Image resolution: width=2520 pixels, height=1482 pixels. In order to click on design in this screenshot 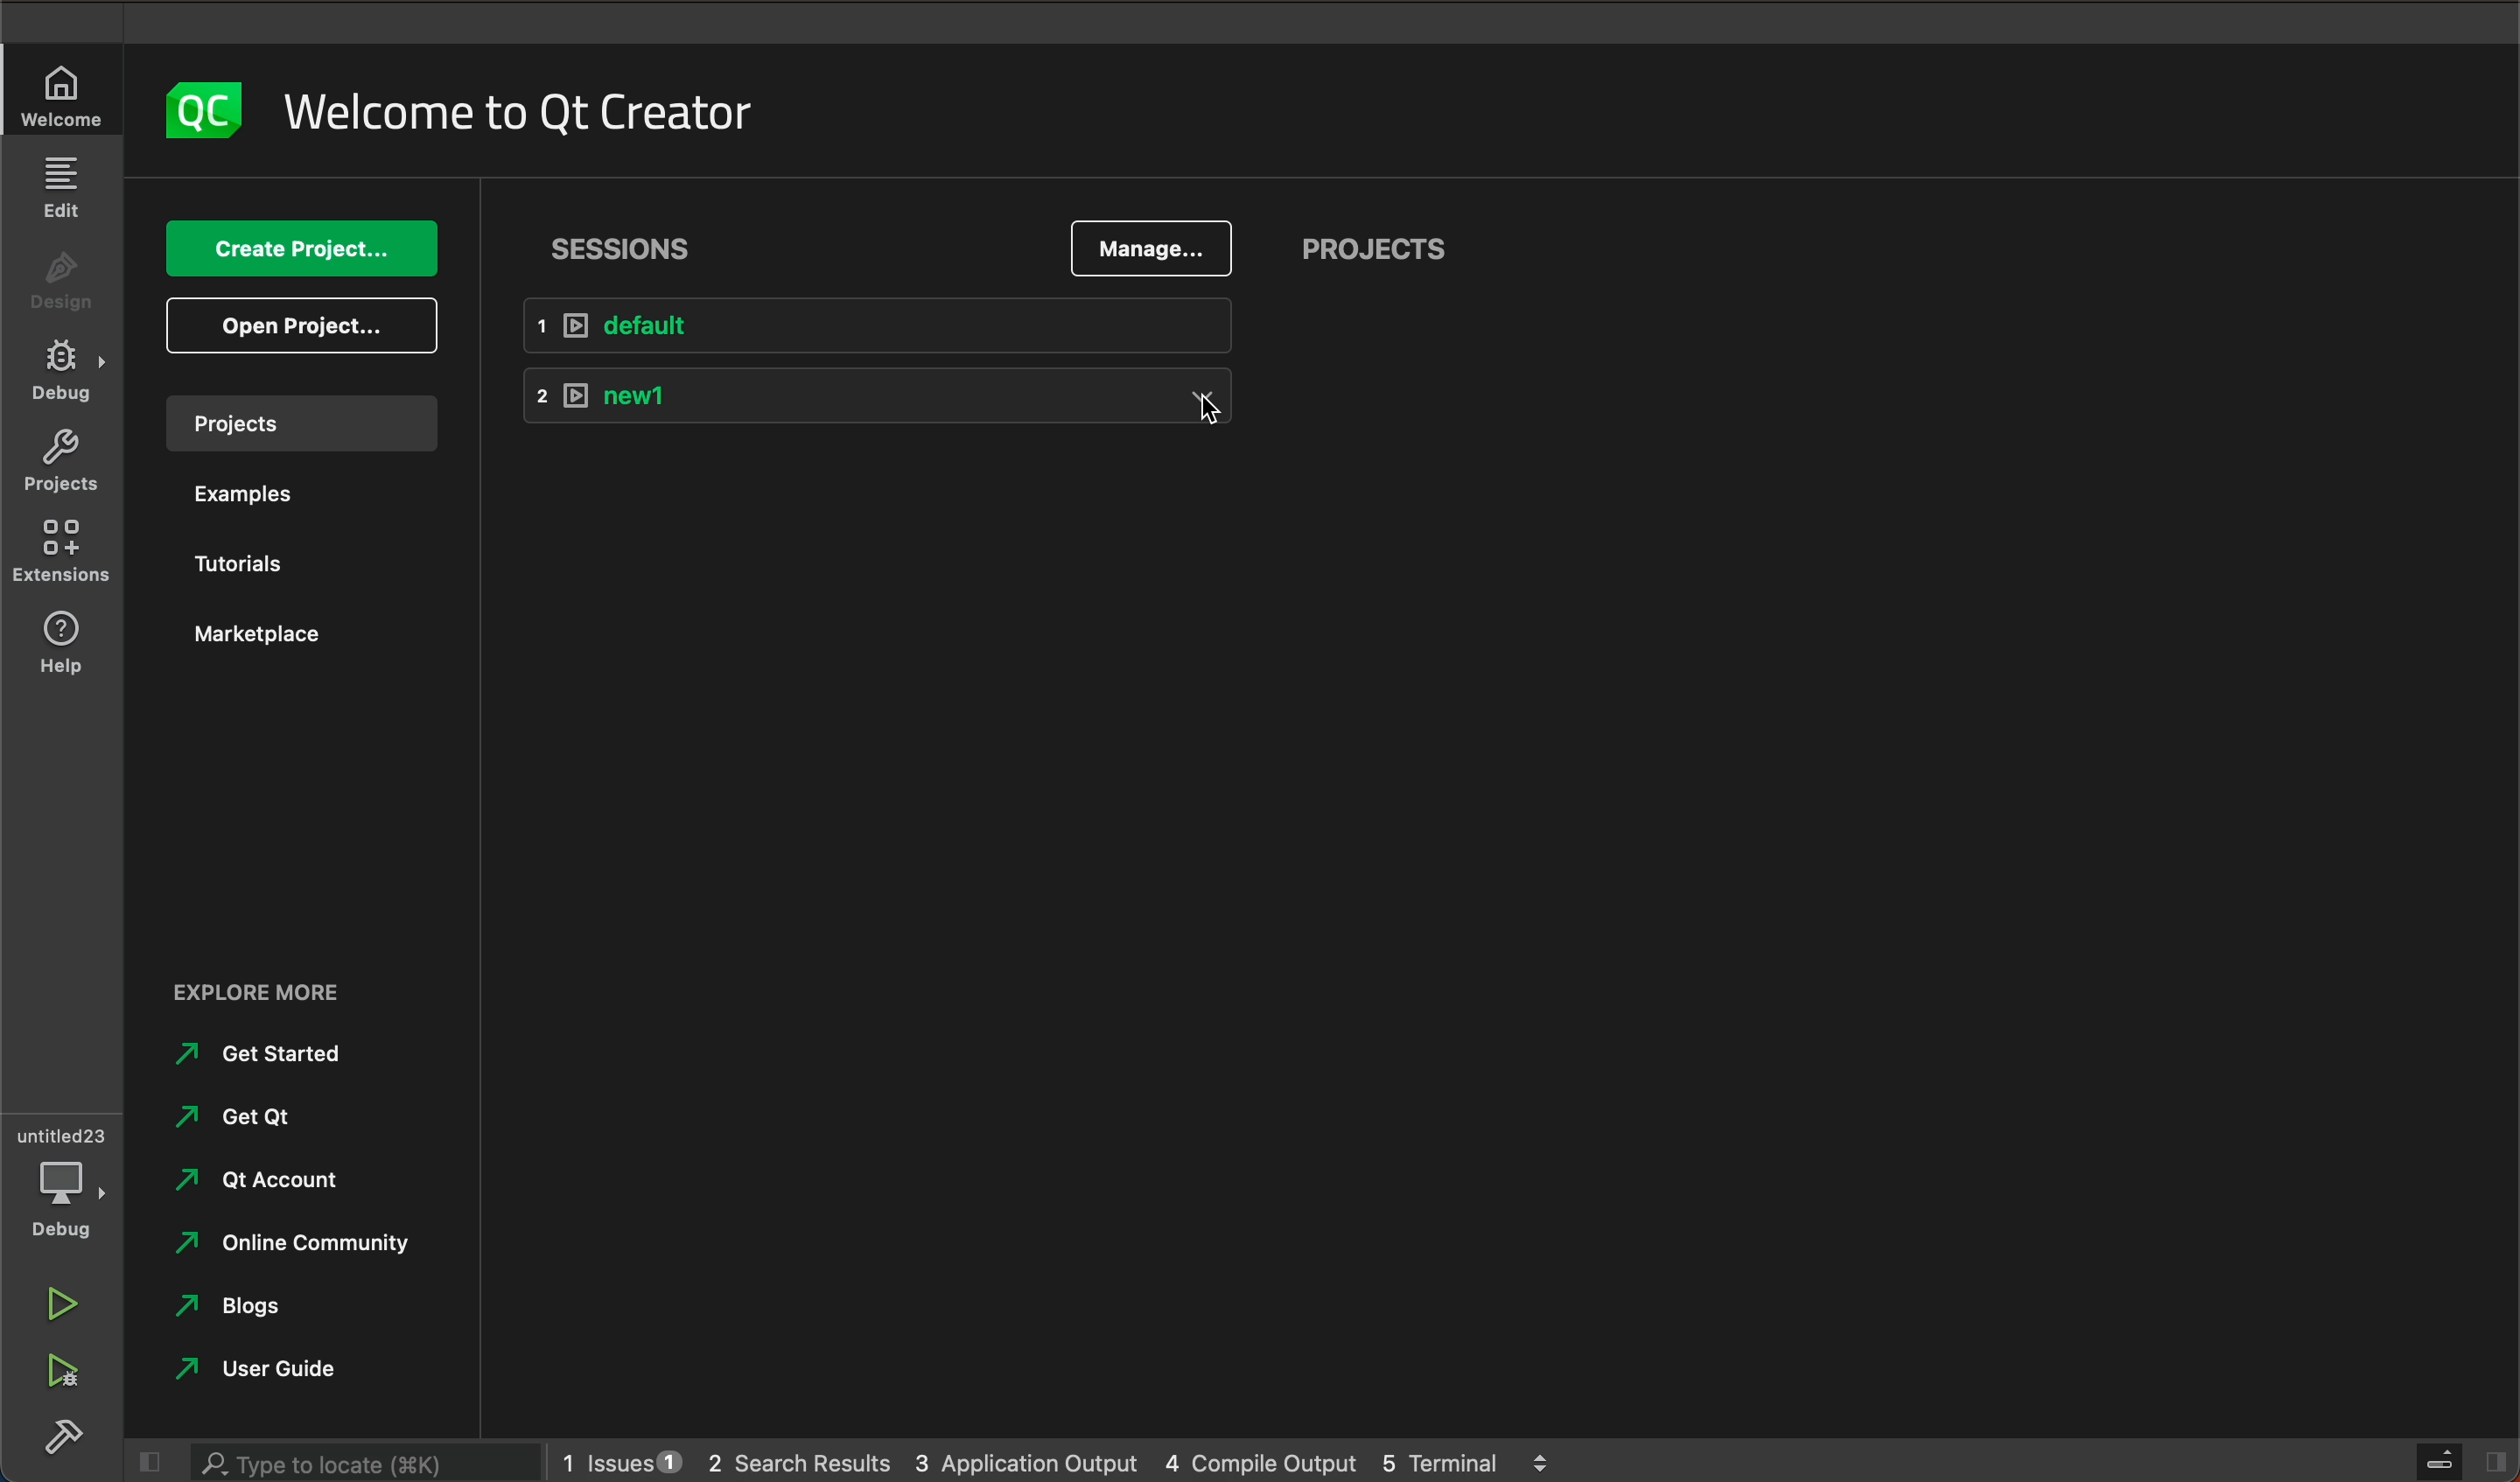, I will do `click(62, 287)`.